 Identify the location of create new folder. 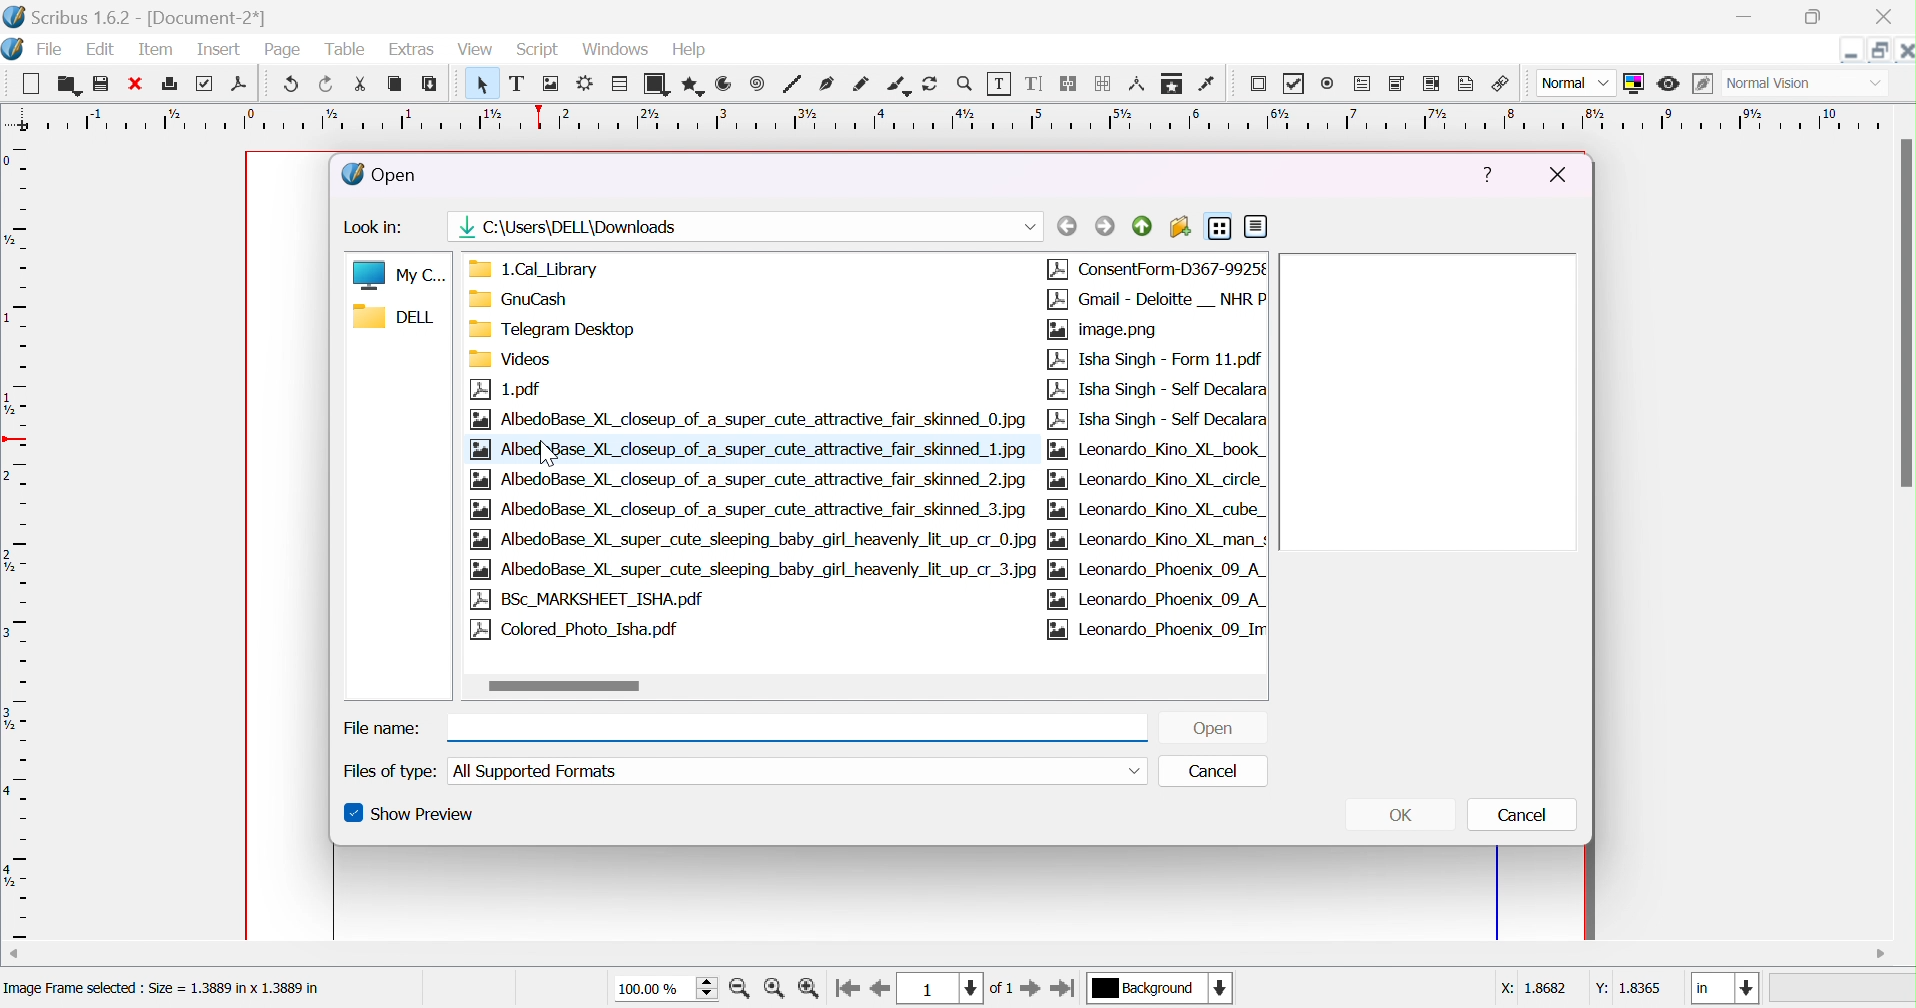
(1182, 228).